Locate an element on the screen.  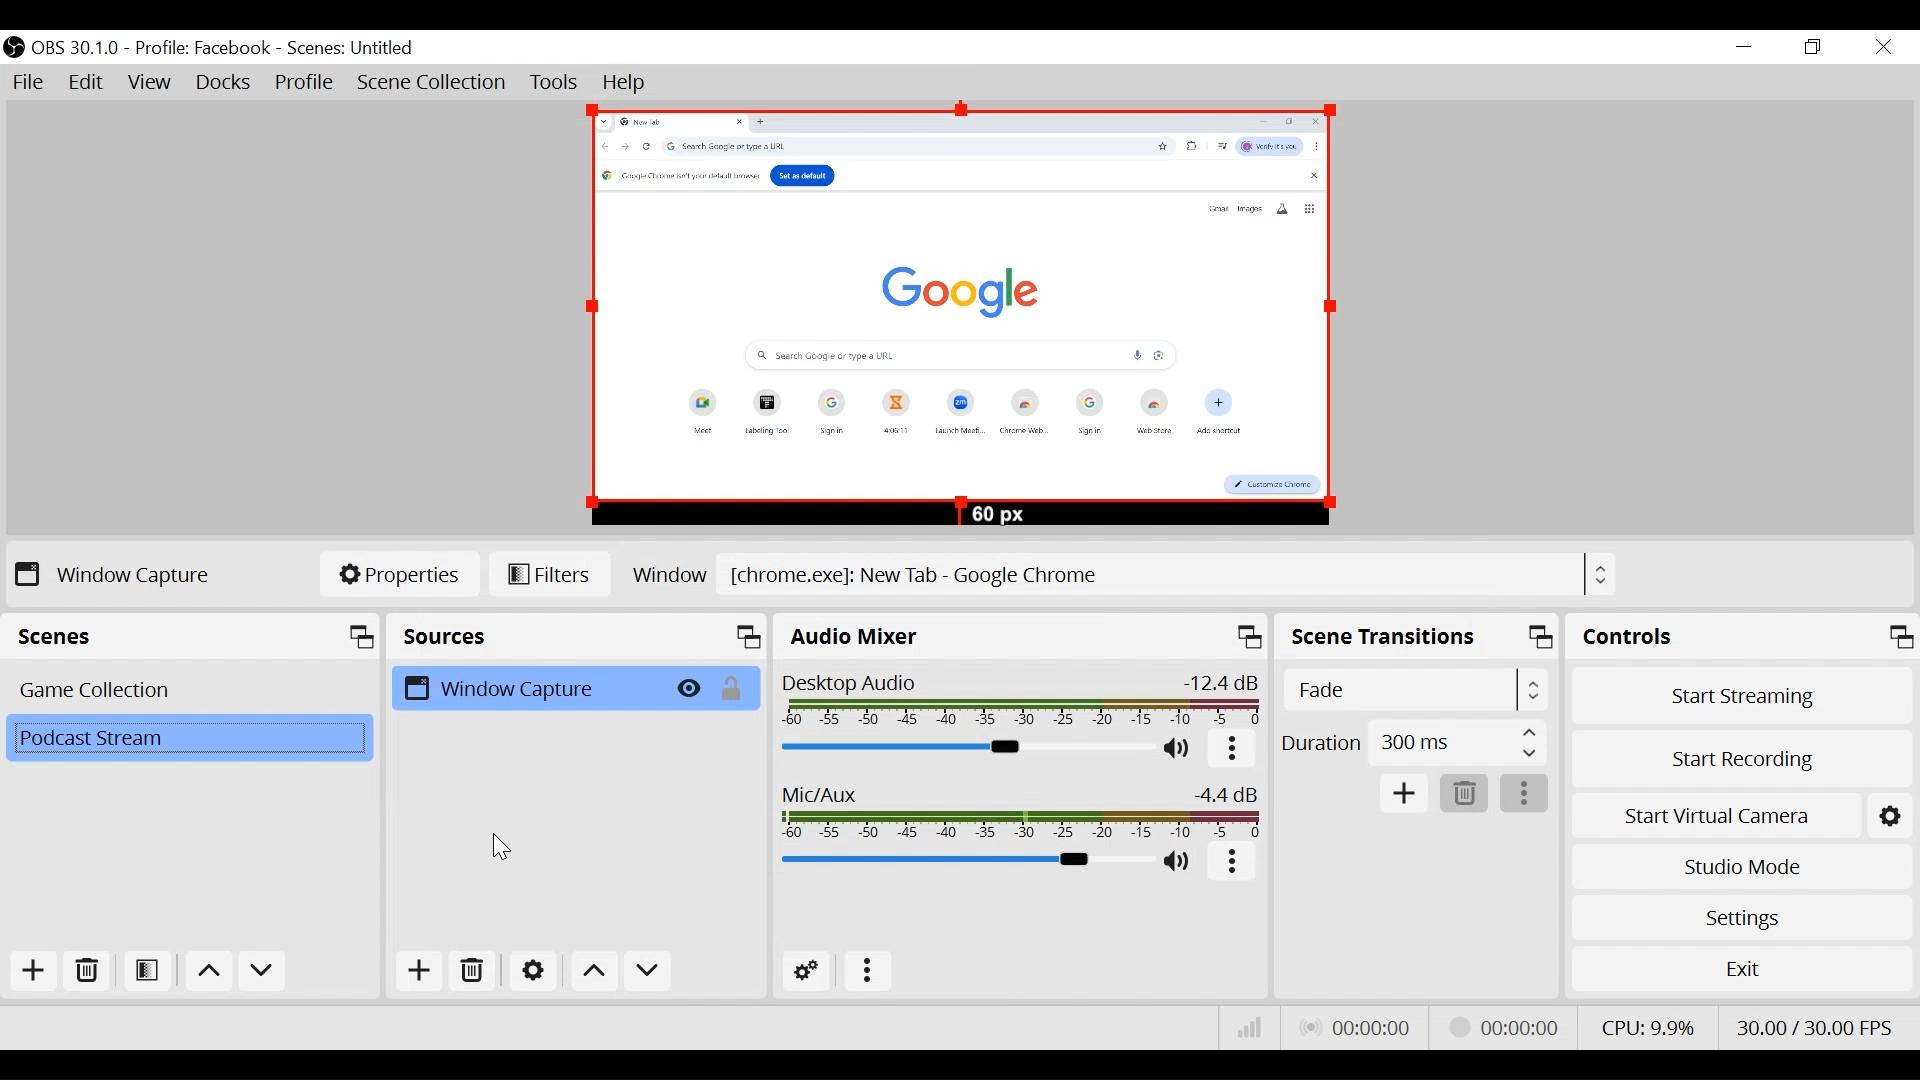
(un)mute is located at coordinates (1179, 862).